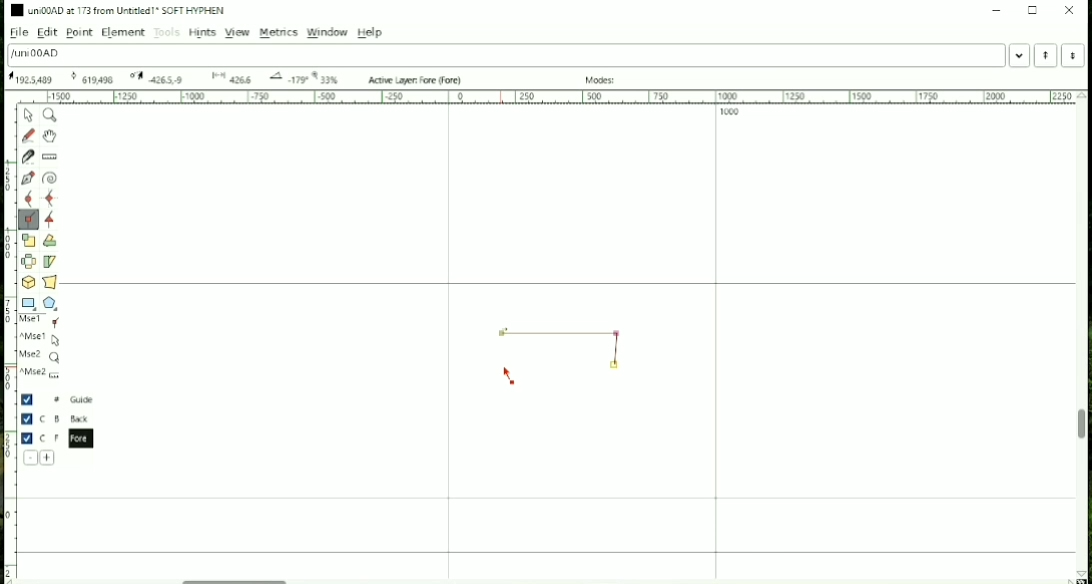 This screenshot has height=584, width=1092. I want to click on 173 Oxad U+00AD "uni00AD" SOFT HYPHEN, so click(30, 79).